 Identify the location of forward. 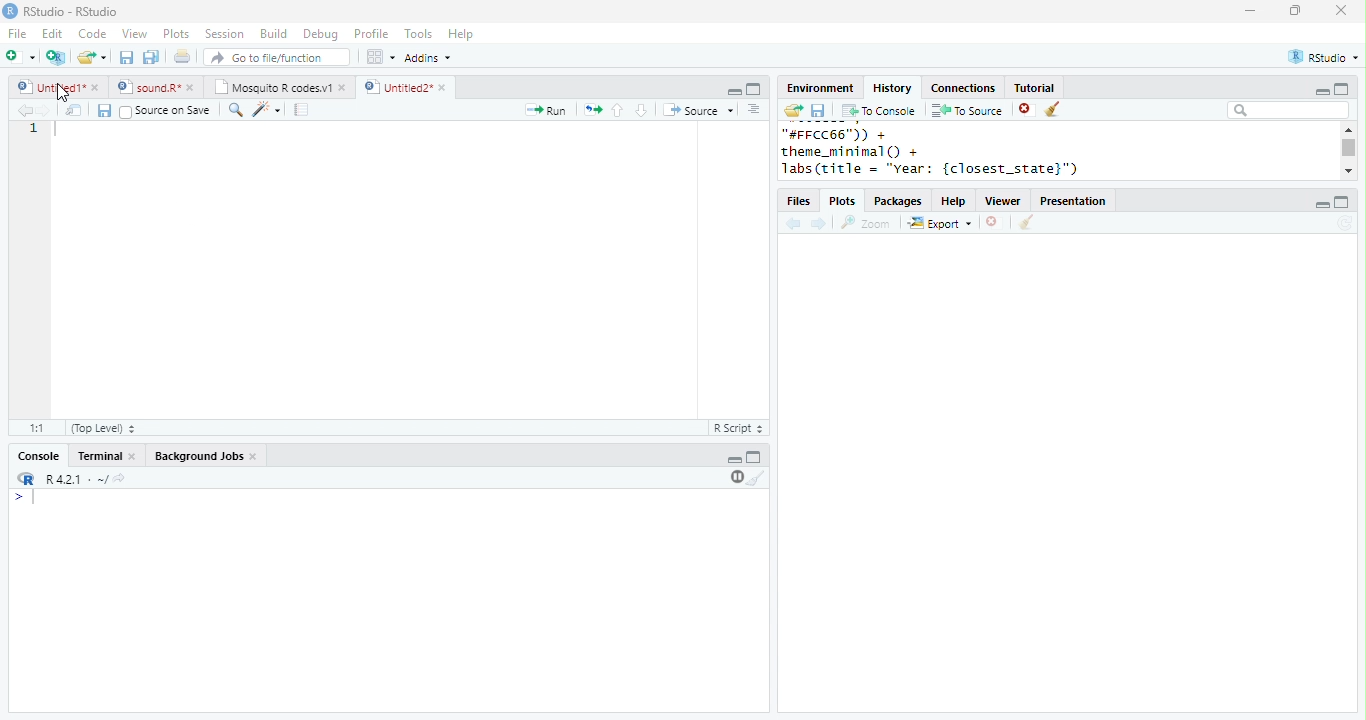
(819, 224).